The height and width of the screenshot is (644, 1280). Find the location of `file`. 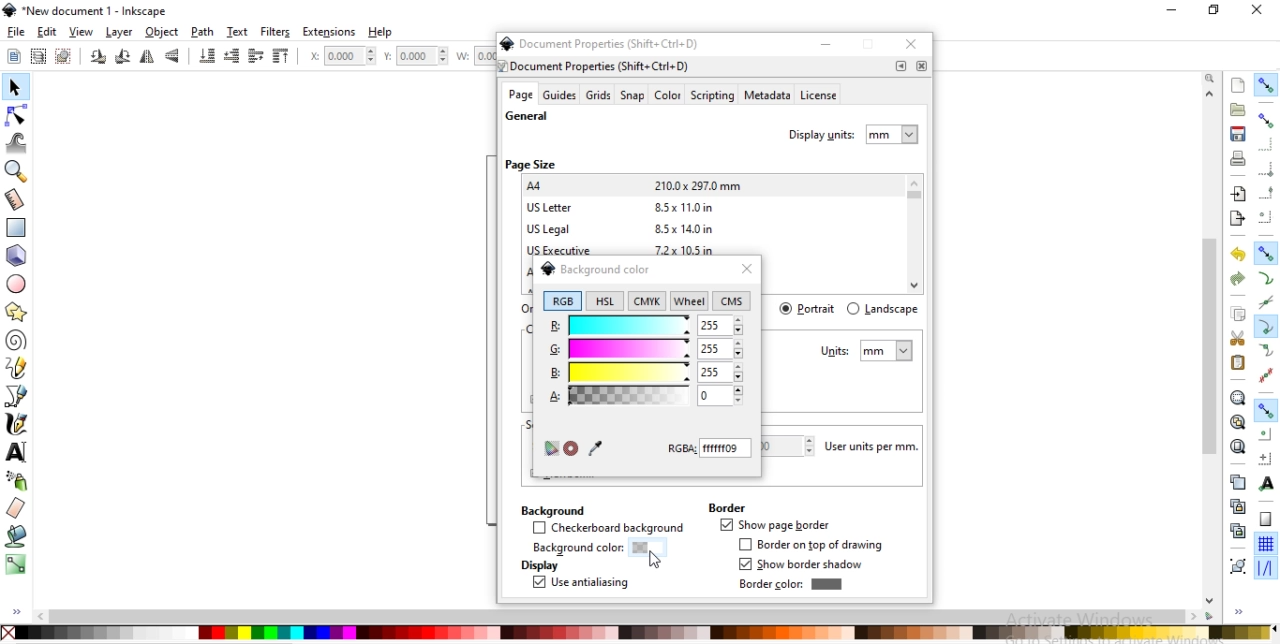

file is located at coordinates (16, 32).